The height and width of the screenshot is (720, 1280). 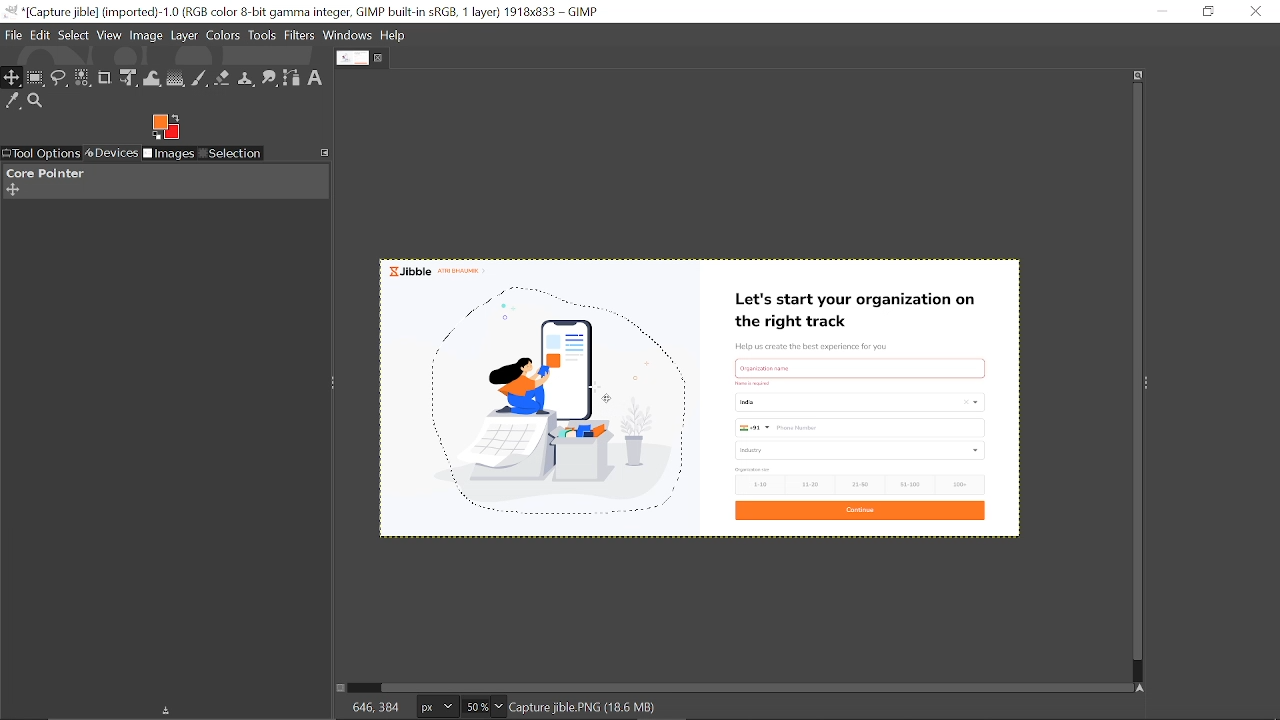 I want to click on Free select tool, so click(x=60, y=79).